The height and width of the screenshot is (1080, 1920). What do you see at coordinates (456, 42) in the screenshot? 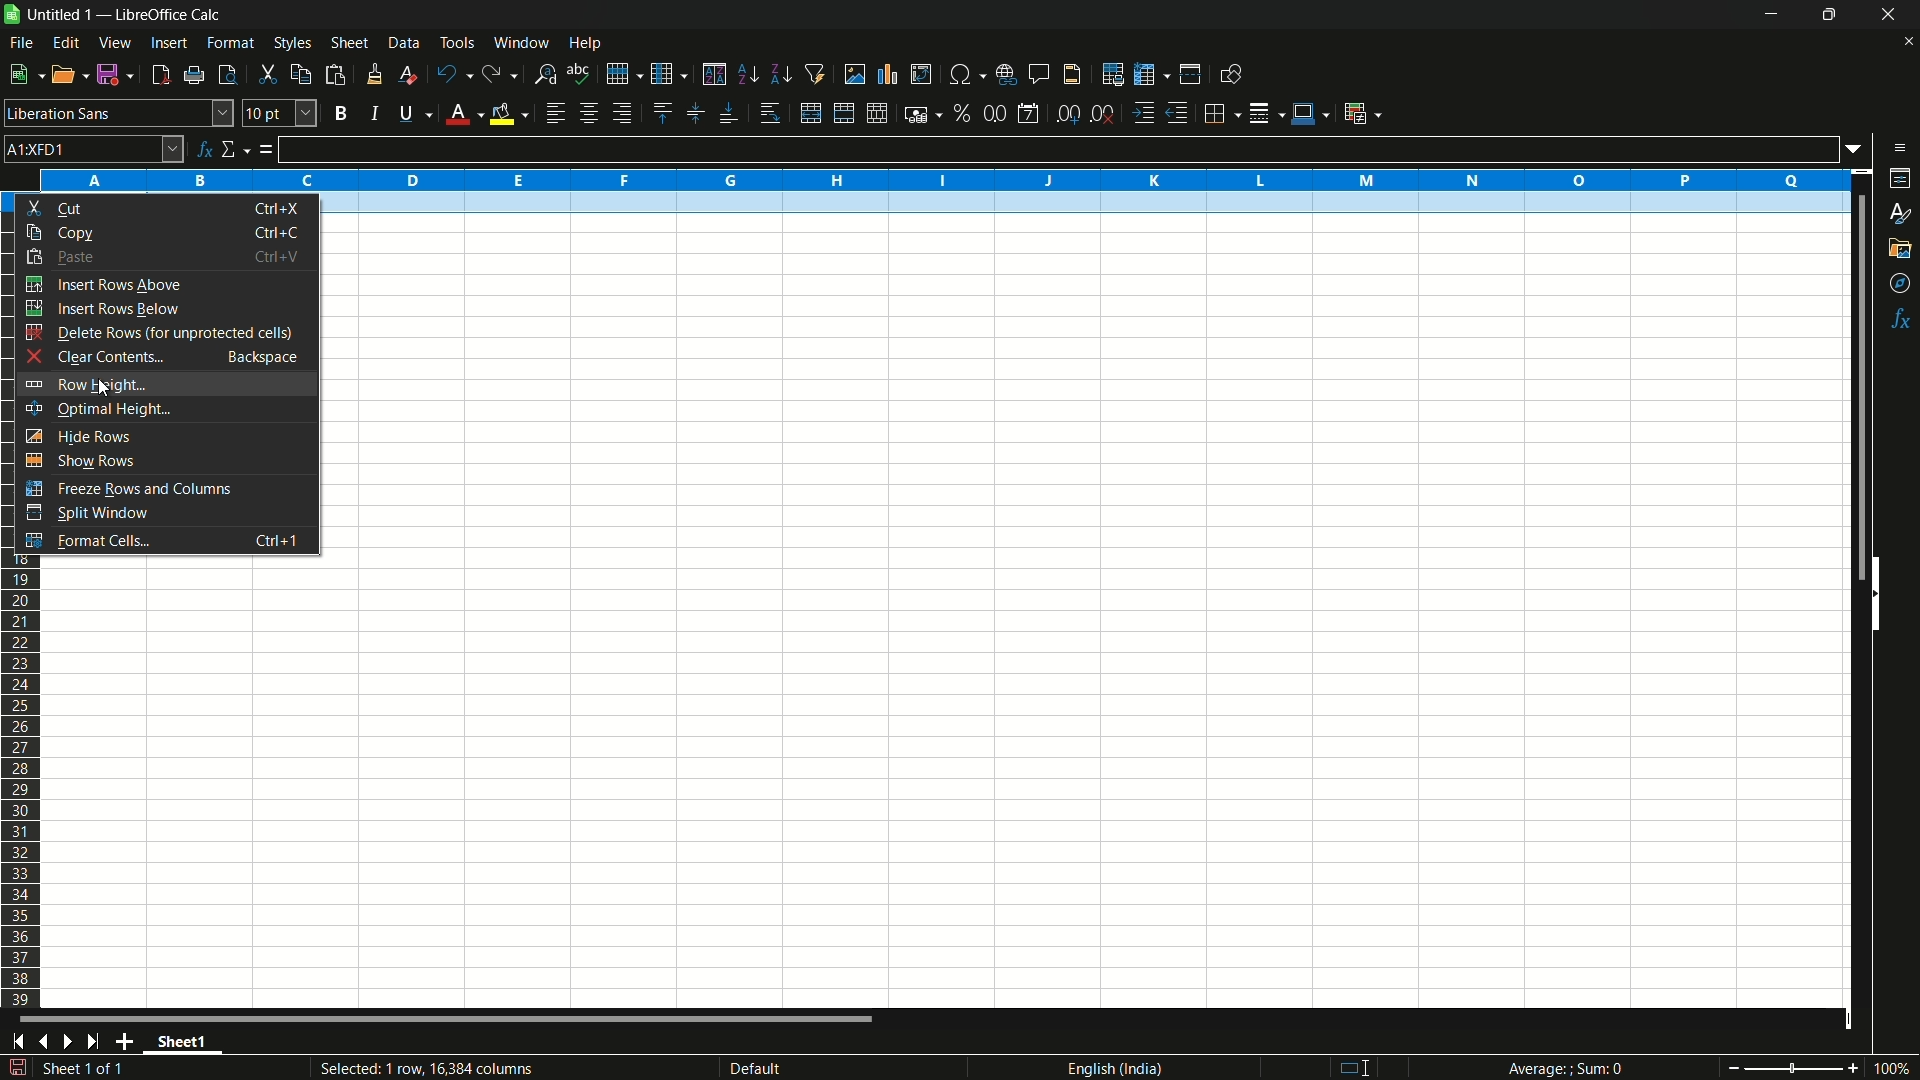
I see `tools menu` at bounding box center [456, 42].